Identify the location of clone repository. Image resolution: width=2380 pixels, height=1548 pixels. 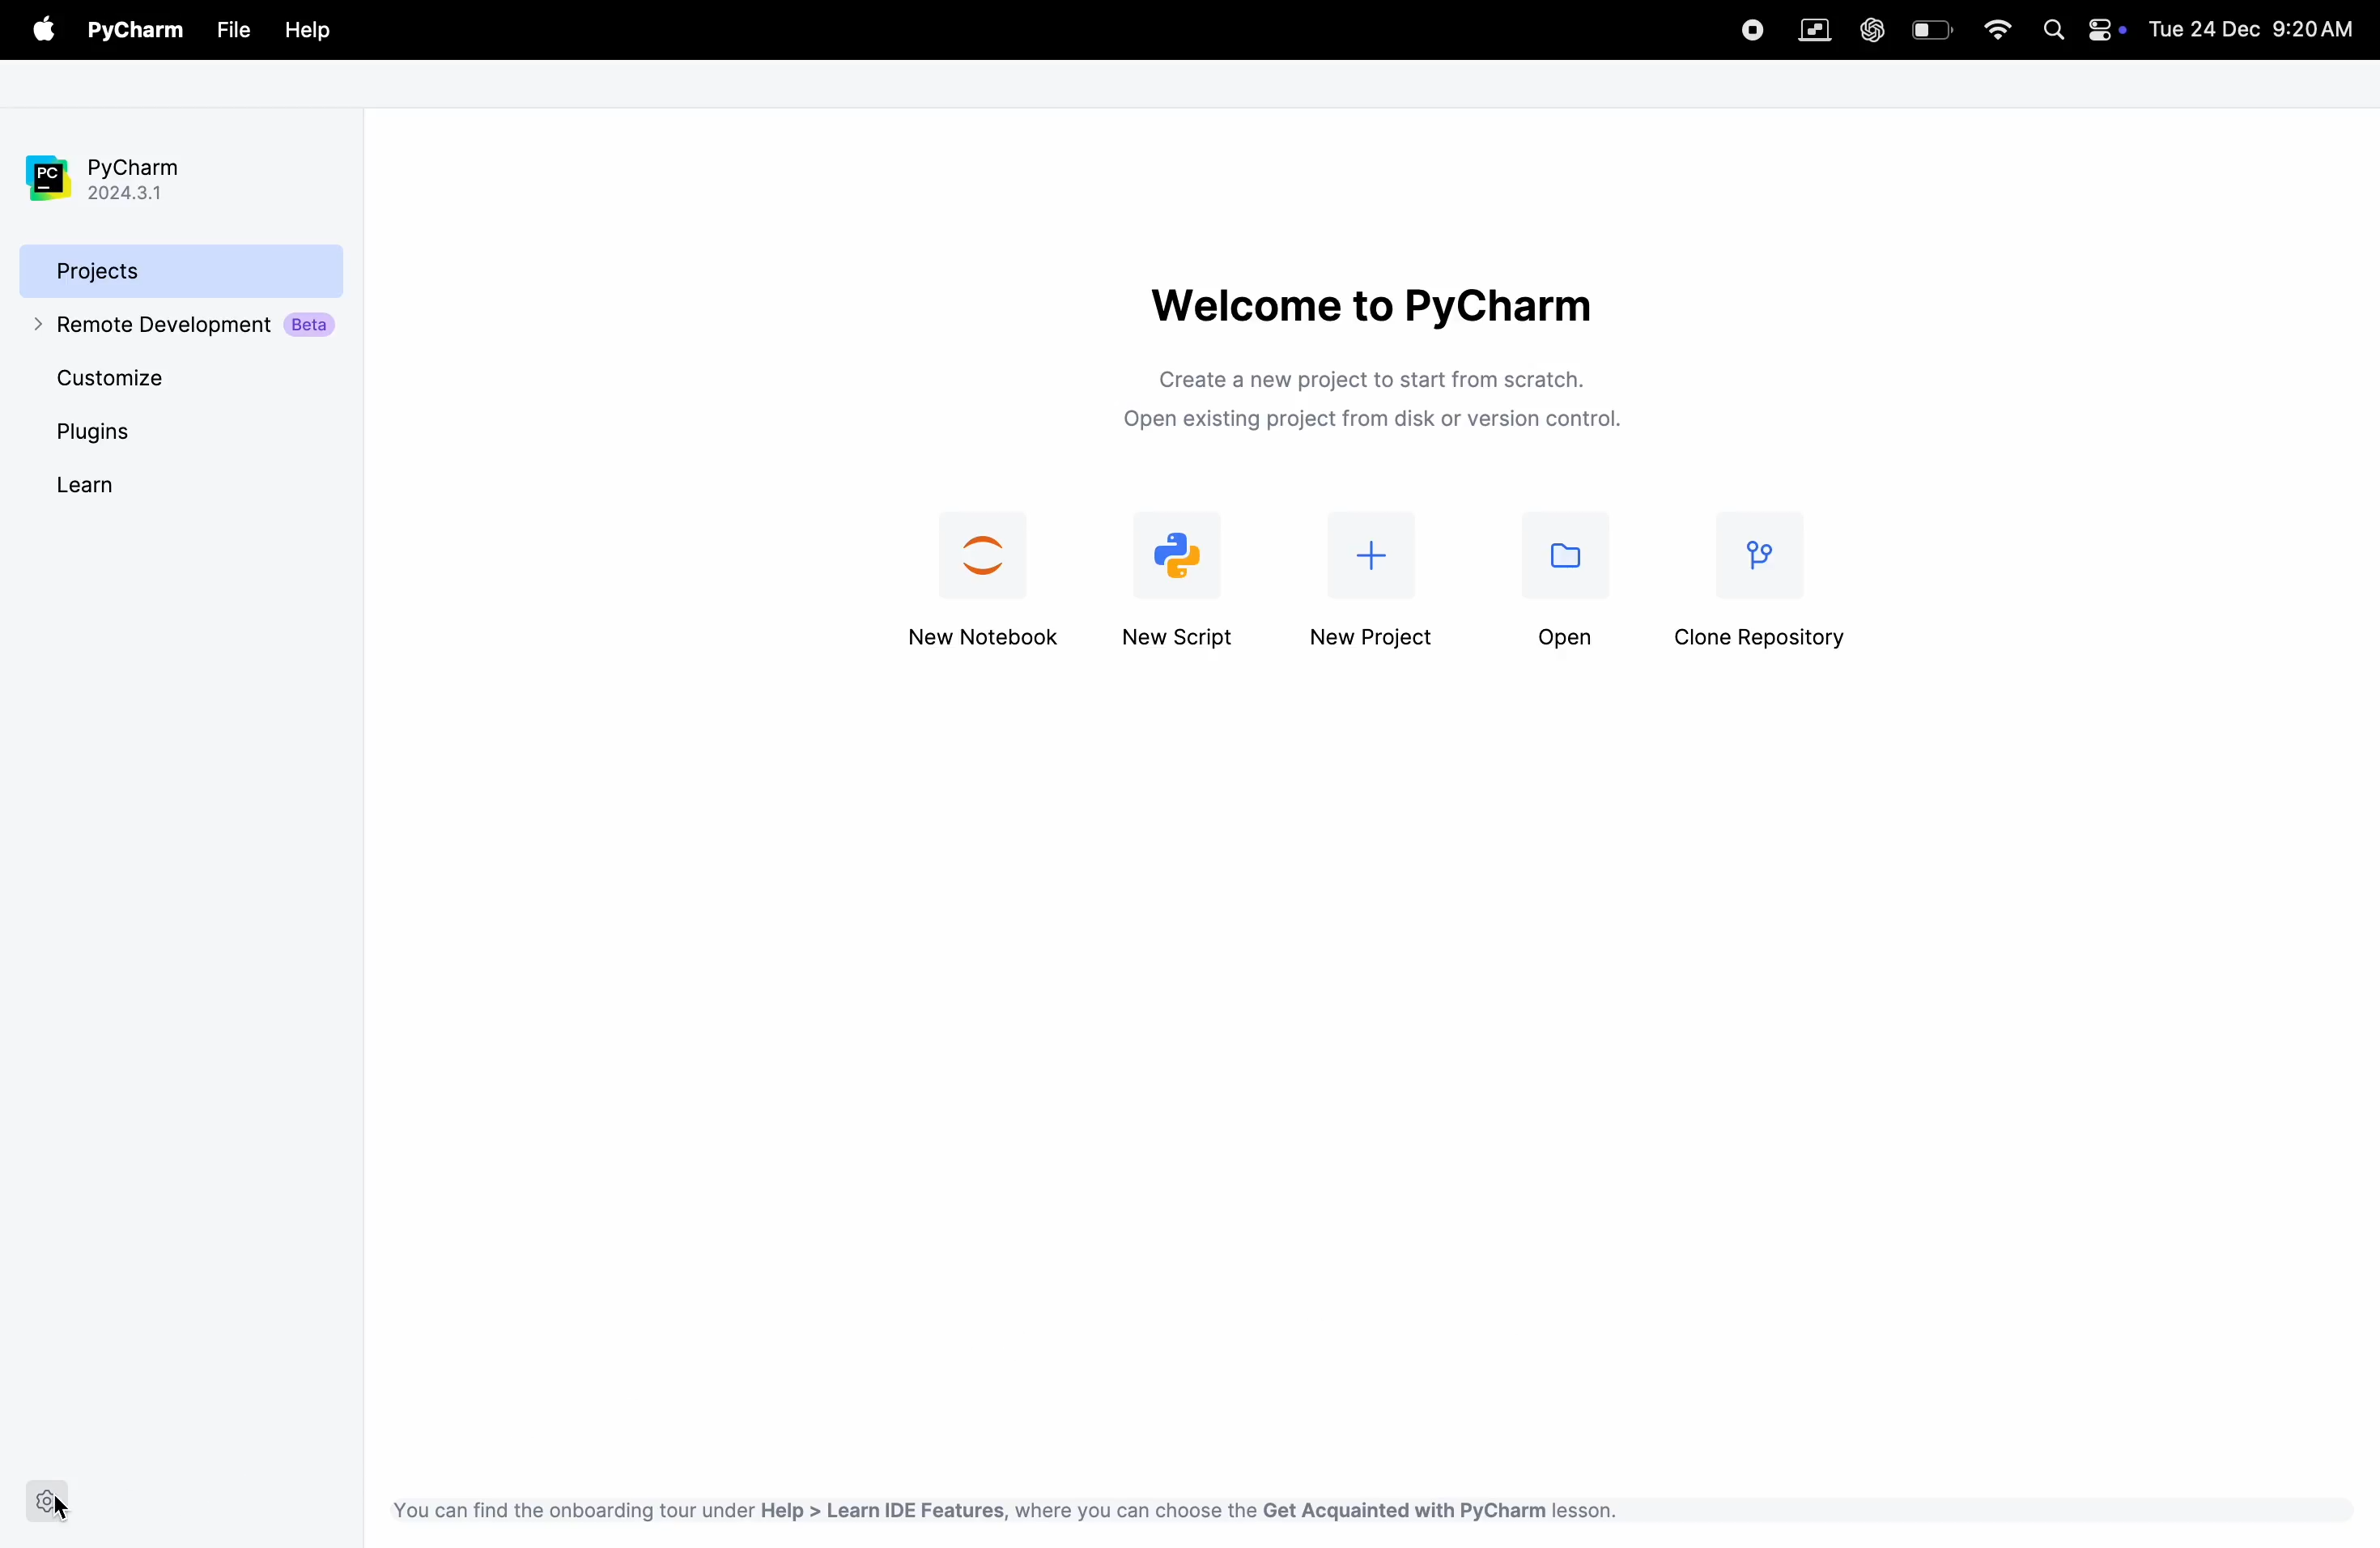
(1768, 588).